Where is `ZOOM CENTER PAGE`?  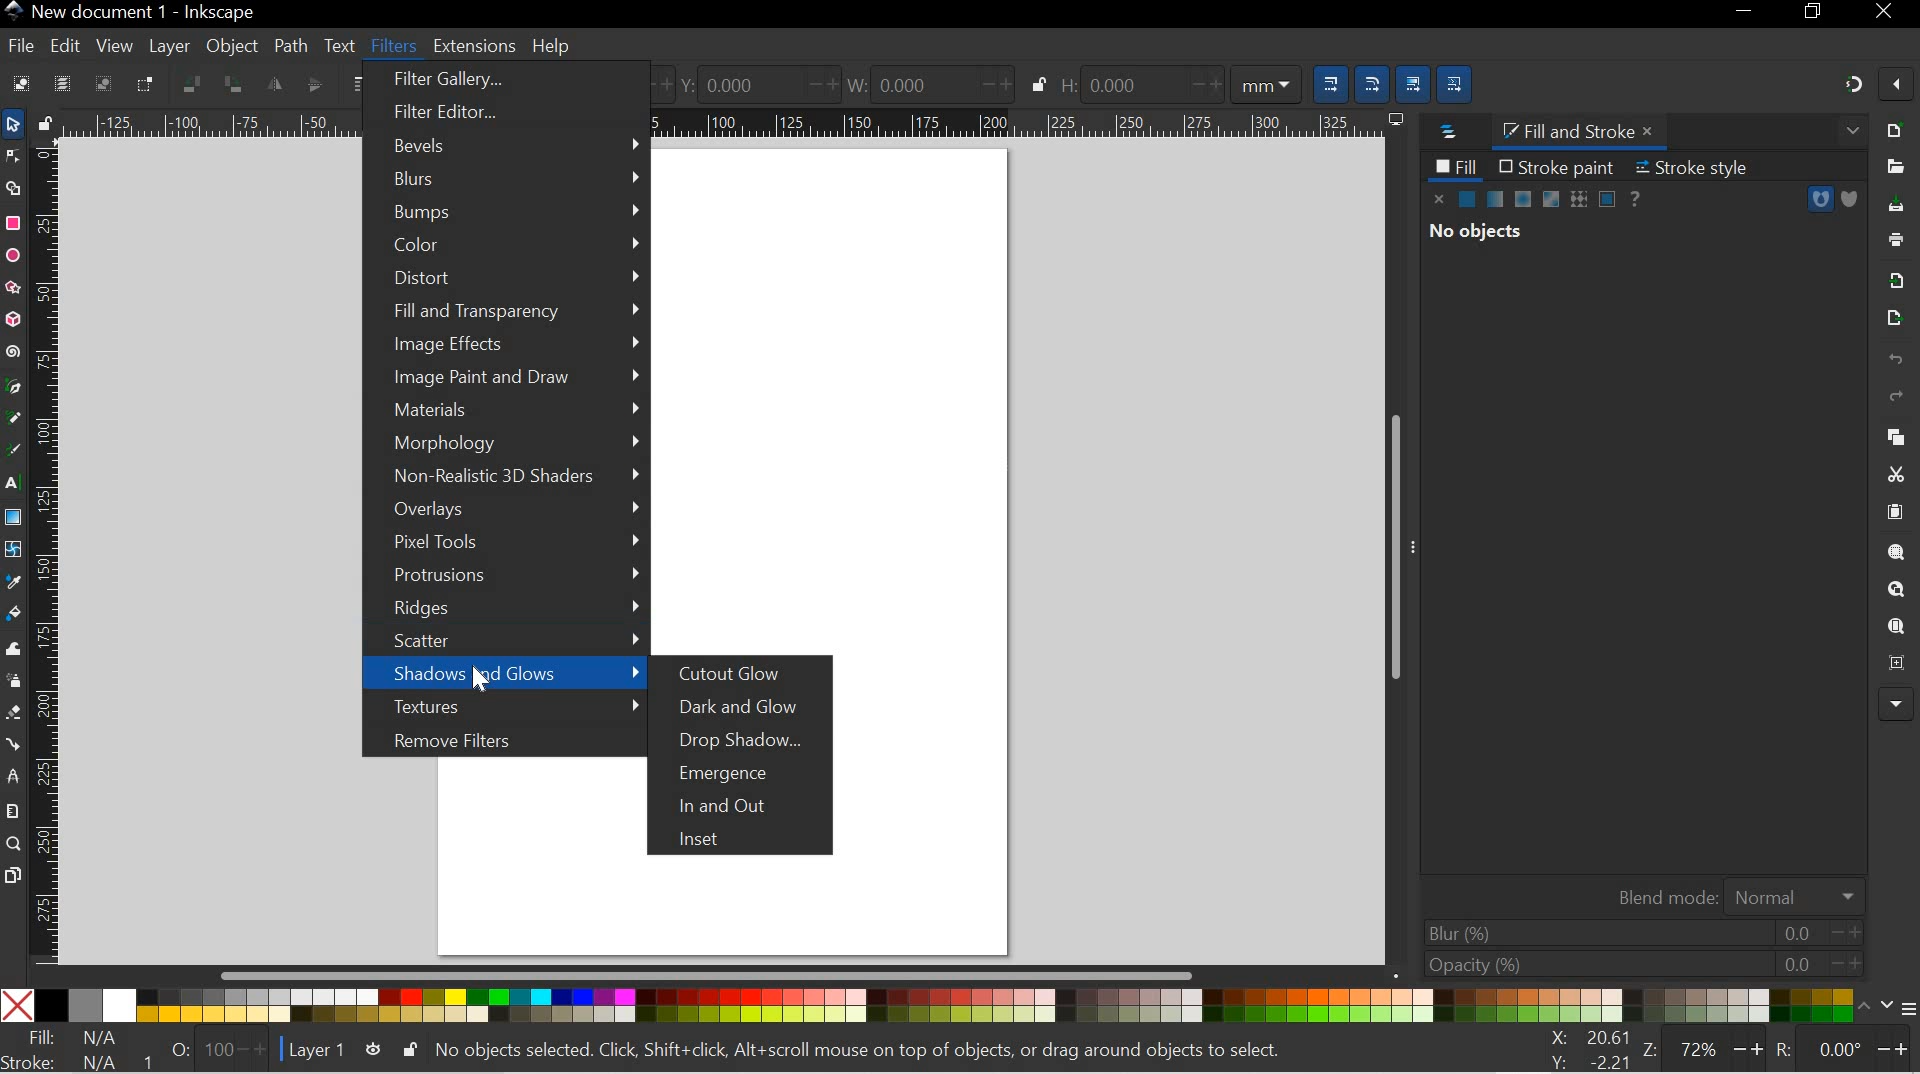 ZOOM CENTER PAGE is located at coordinates (1892, 664).